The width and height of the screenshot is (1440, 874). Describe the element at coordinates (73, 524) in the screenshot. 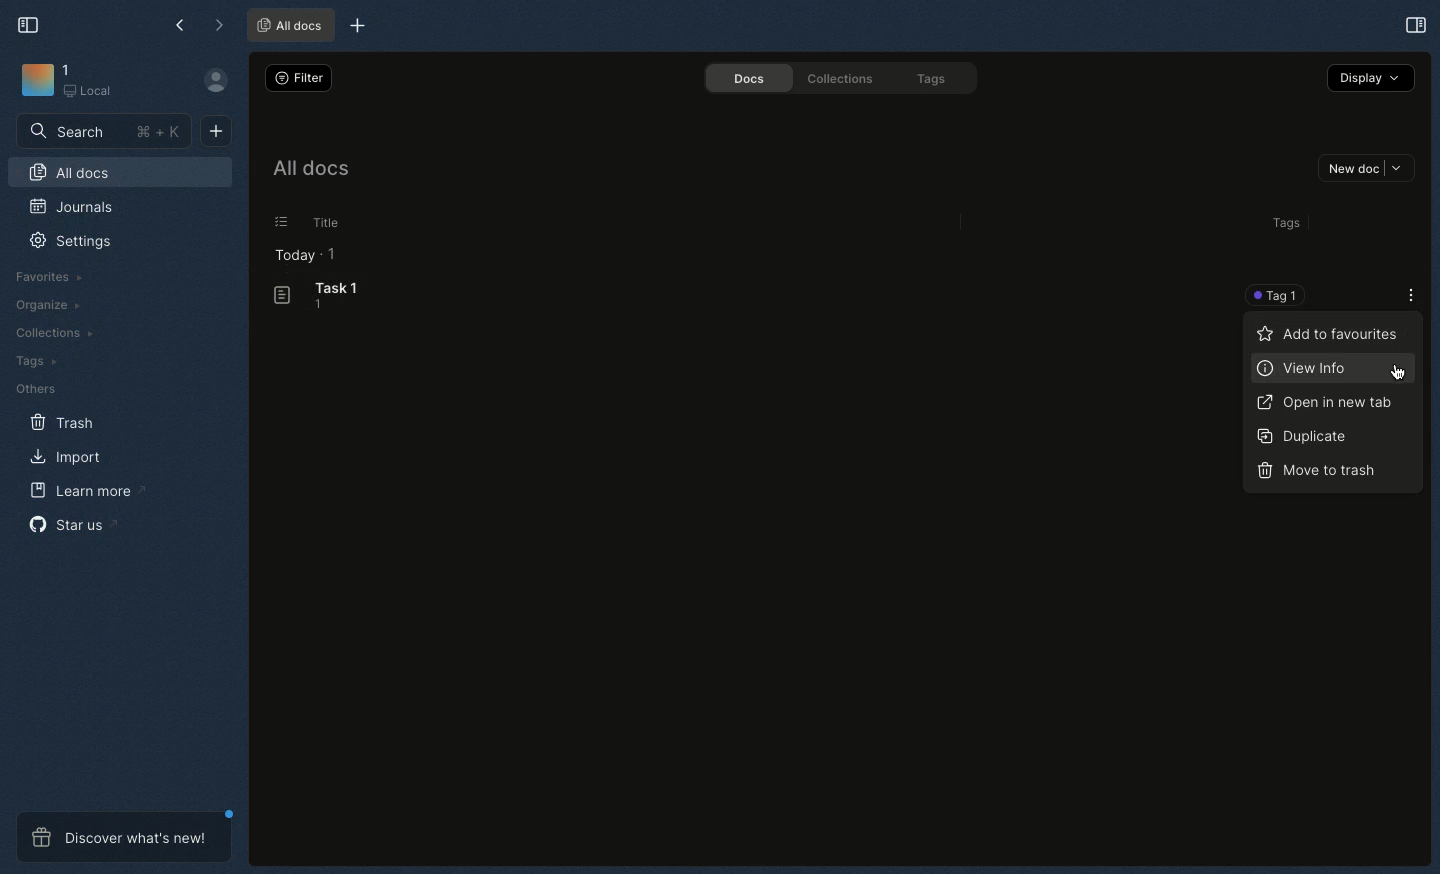

I see `Star us` at that location.